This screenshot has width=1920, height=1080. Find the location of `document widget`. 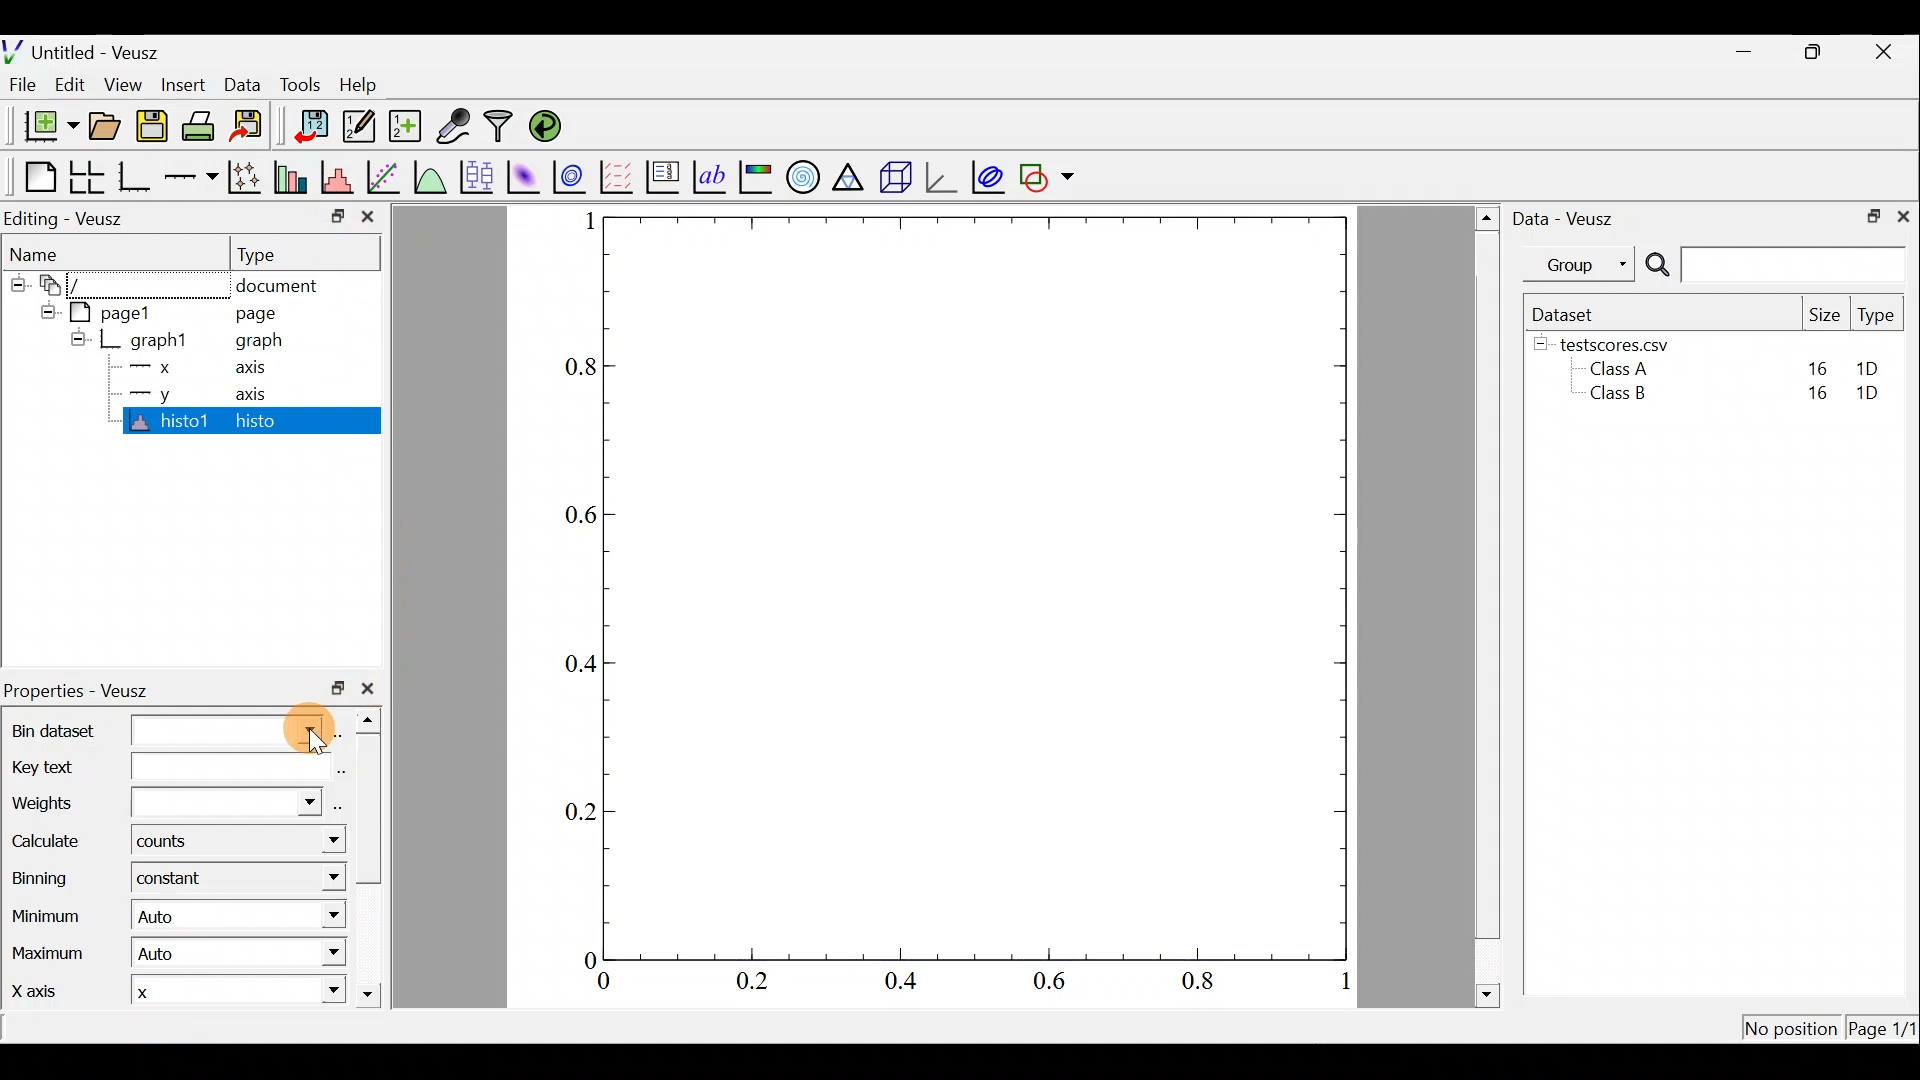

document widget is located at coordinates (59, 287).